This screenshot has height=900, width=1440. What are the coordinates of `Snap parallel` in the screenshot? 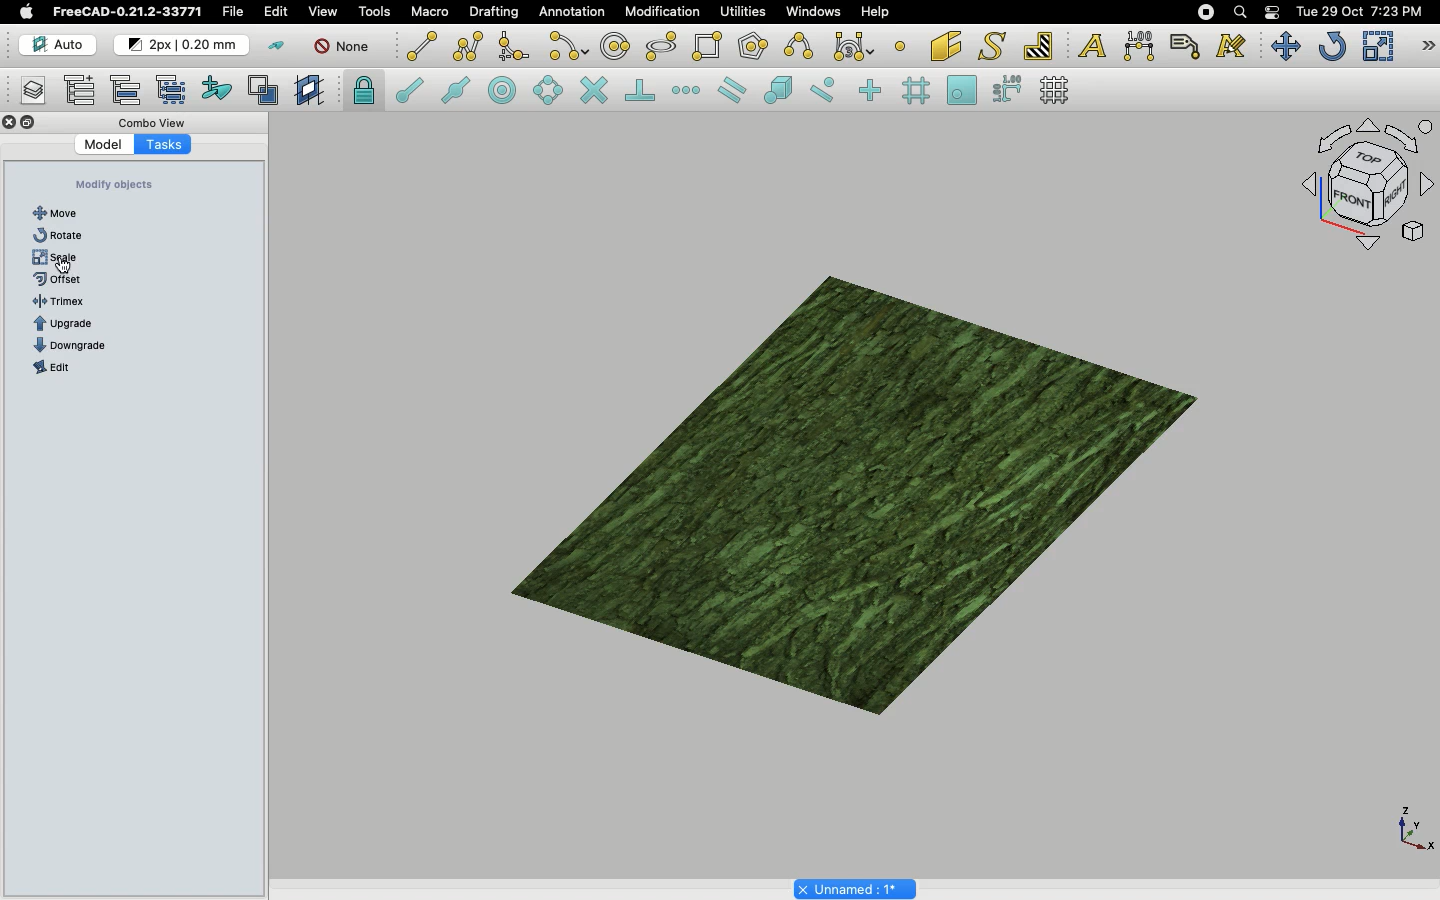 It's located at (730, 90).